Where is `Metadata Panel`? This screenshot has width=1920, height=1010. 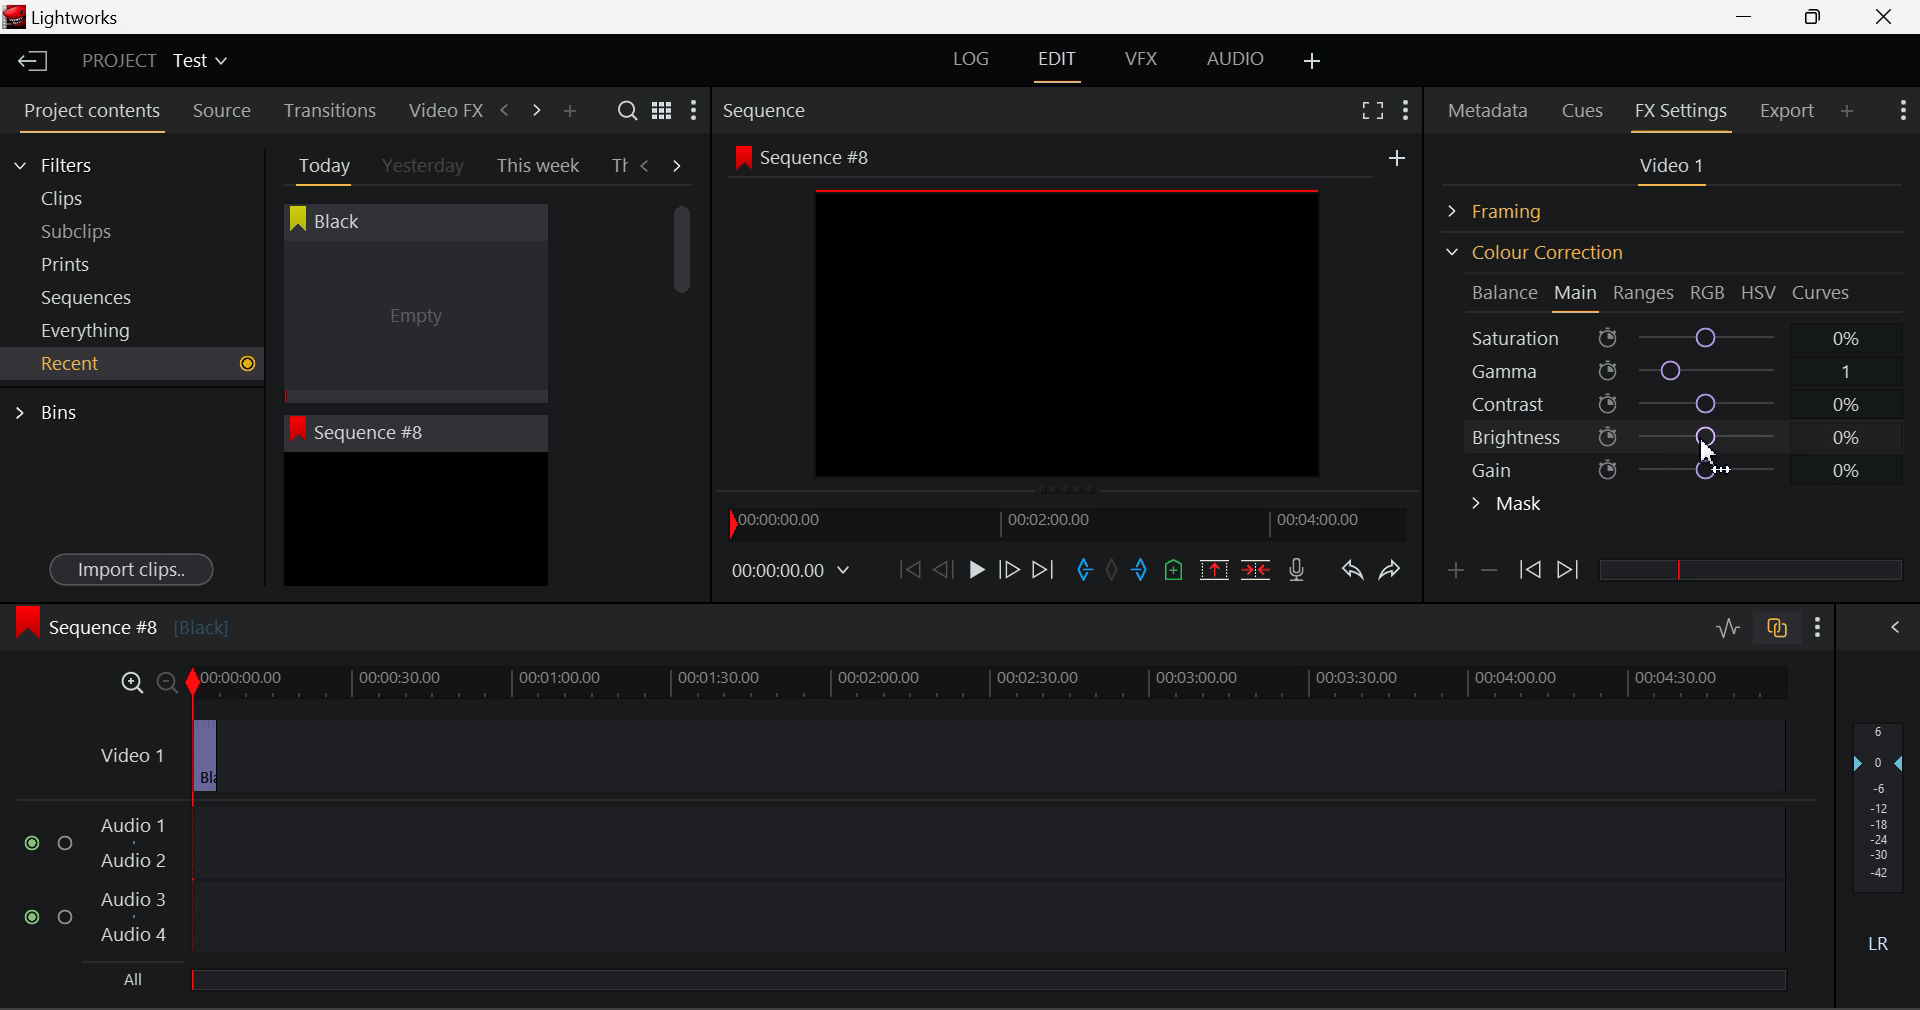 Metadata Panel is located at coordinates (1490, 107).